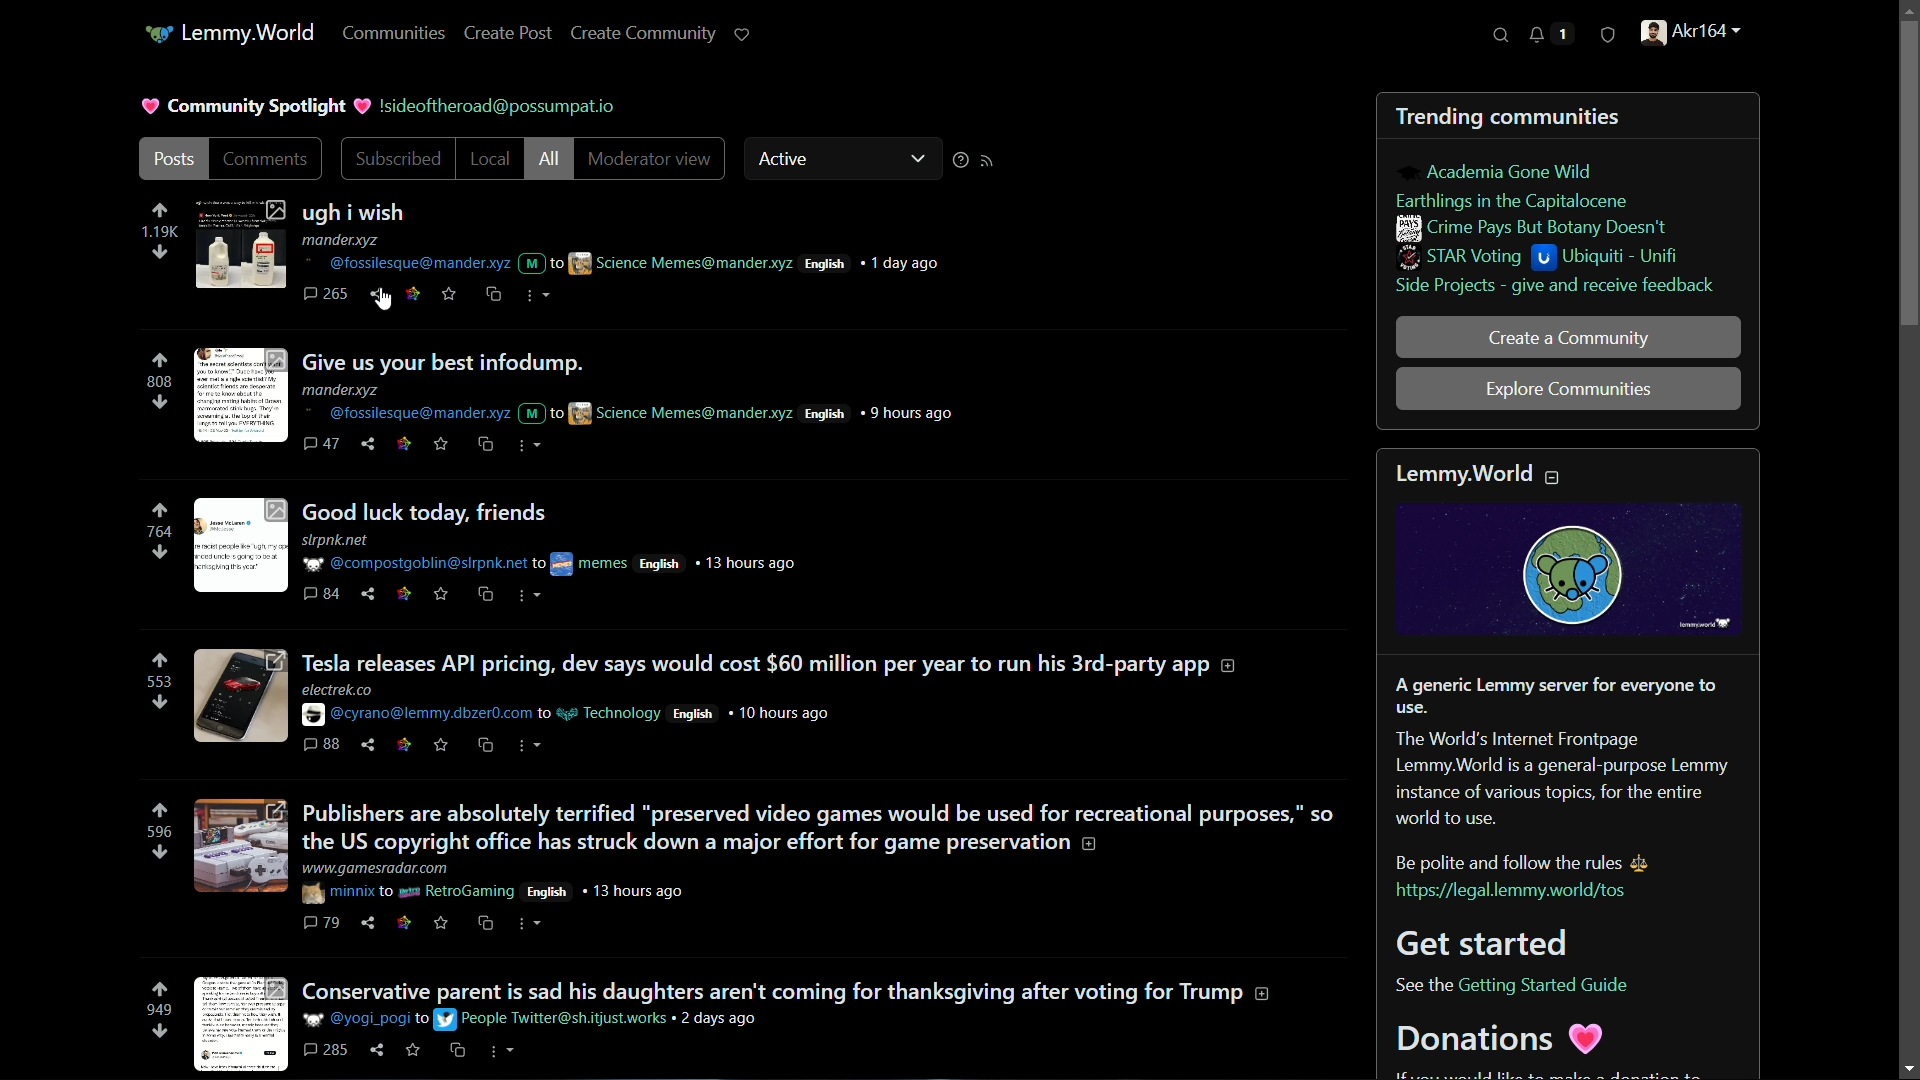 The height and width of the screenshot is (1080, 1920). What do you see at coordinates (439, 747) in the screenshot?
I see `save` at bounding box center [439, 747].